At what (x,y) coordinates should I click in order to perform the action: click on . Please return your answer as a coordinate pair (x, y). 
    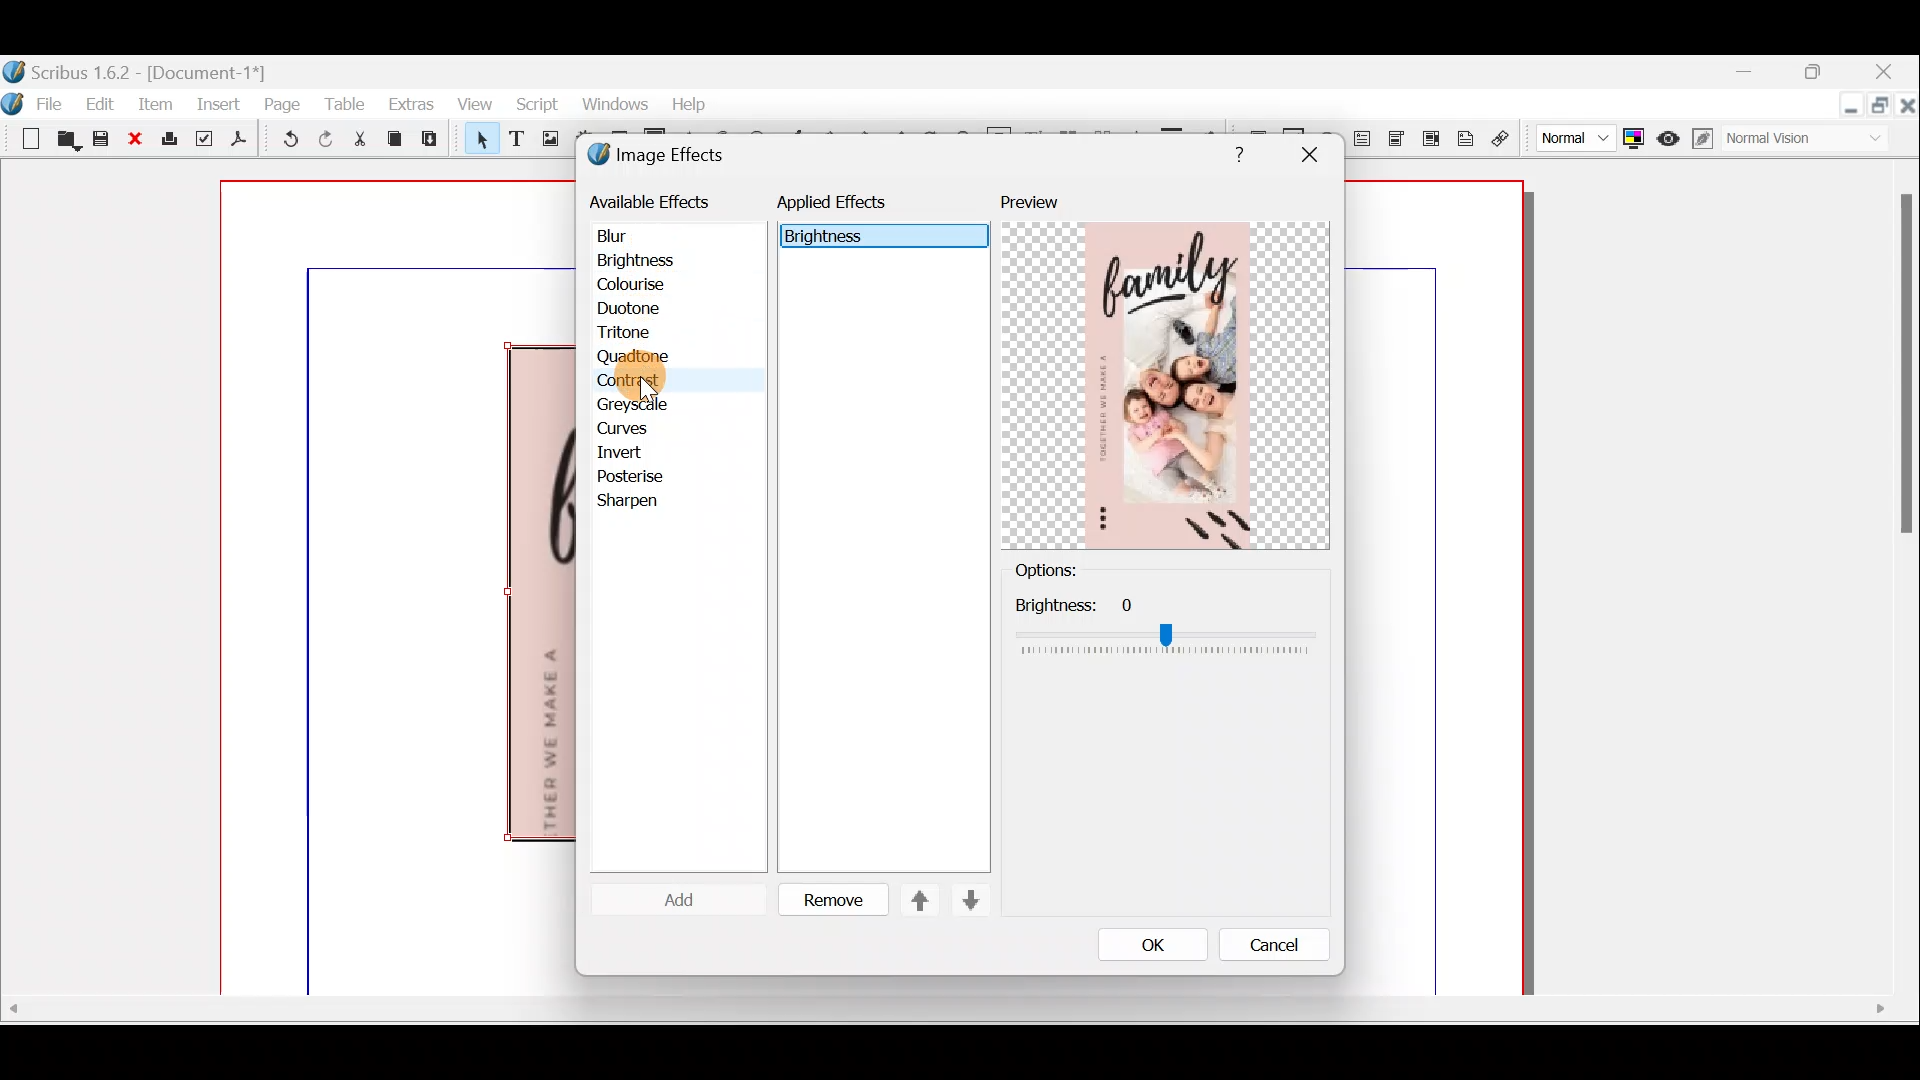
    Looking at the image, I should click on (1902, 373).